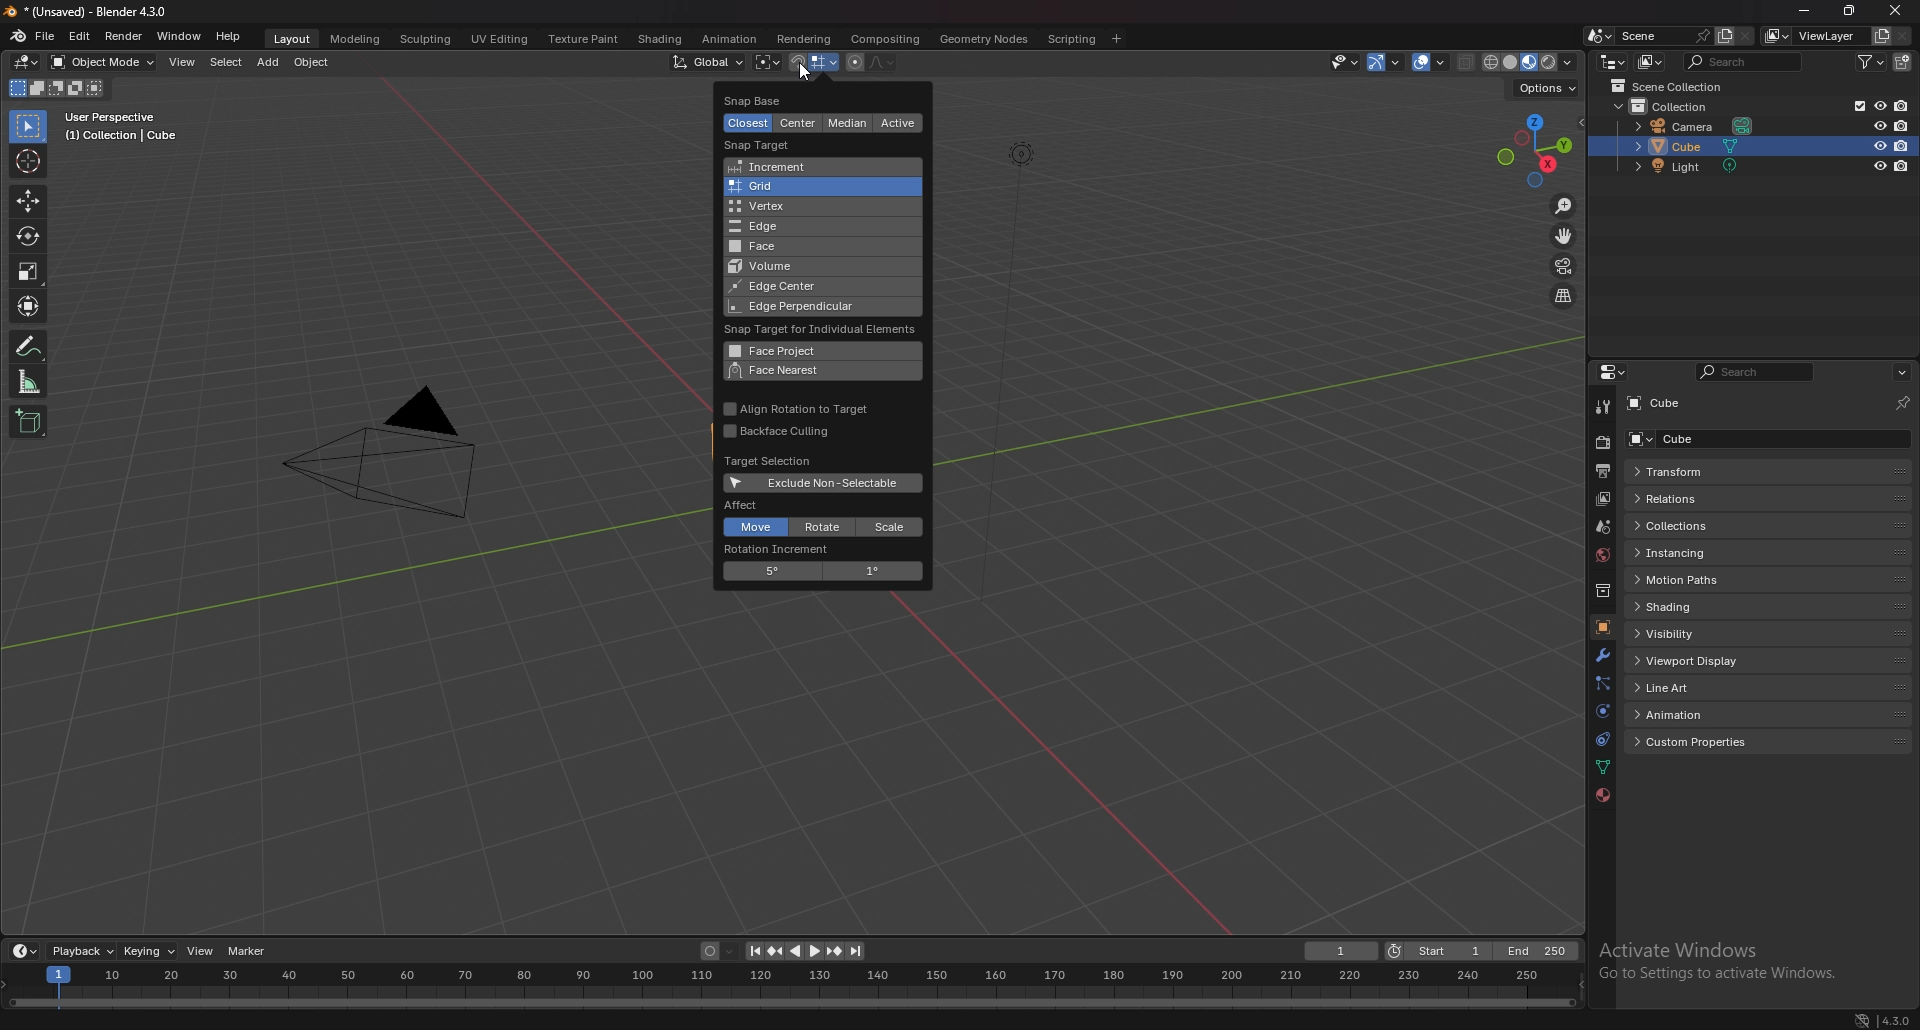 The height and width of the screenshot is (1030, 1920). What do you see at coordinates (1664, 36) in the screenshot?
I see `scene` at bounding box center [1664, 36].